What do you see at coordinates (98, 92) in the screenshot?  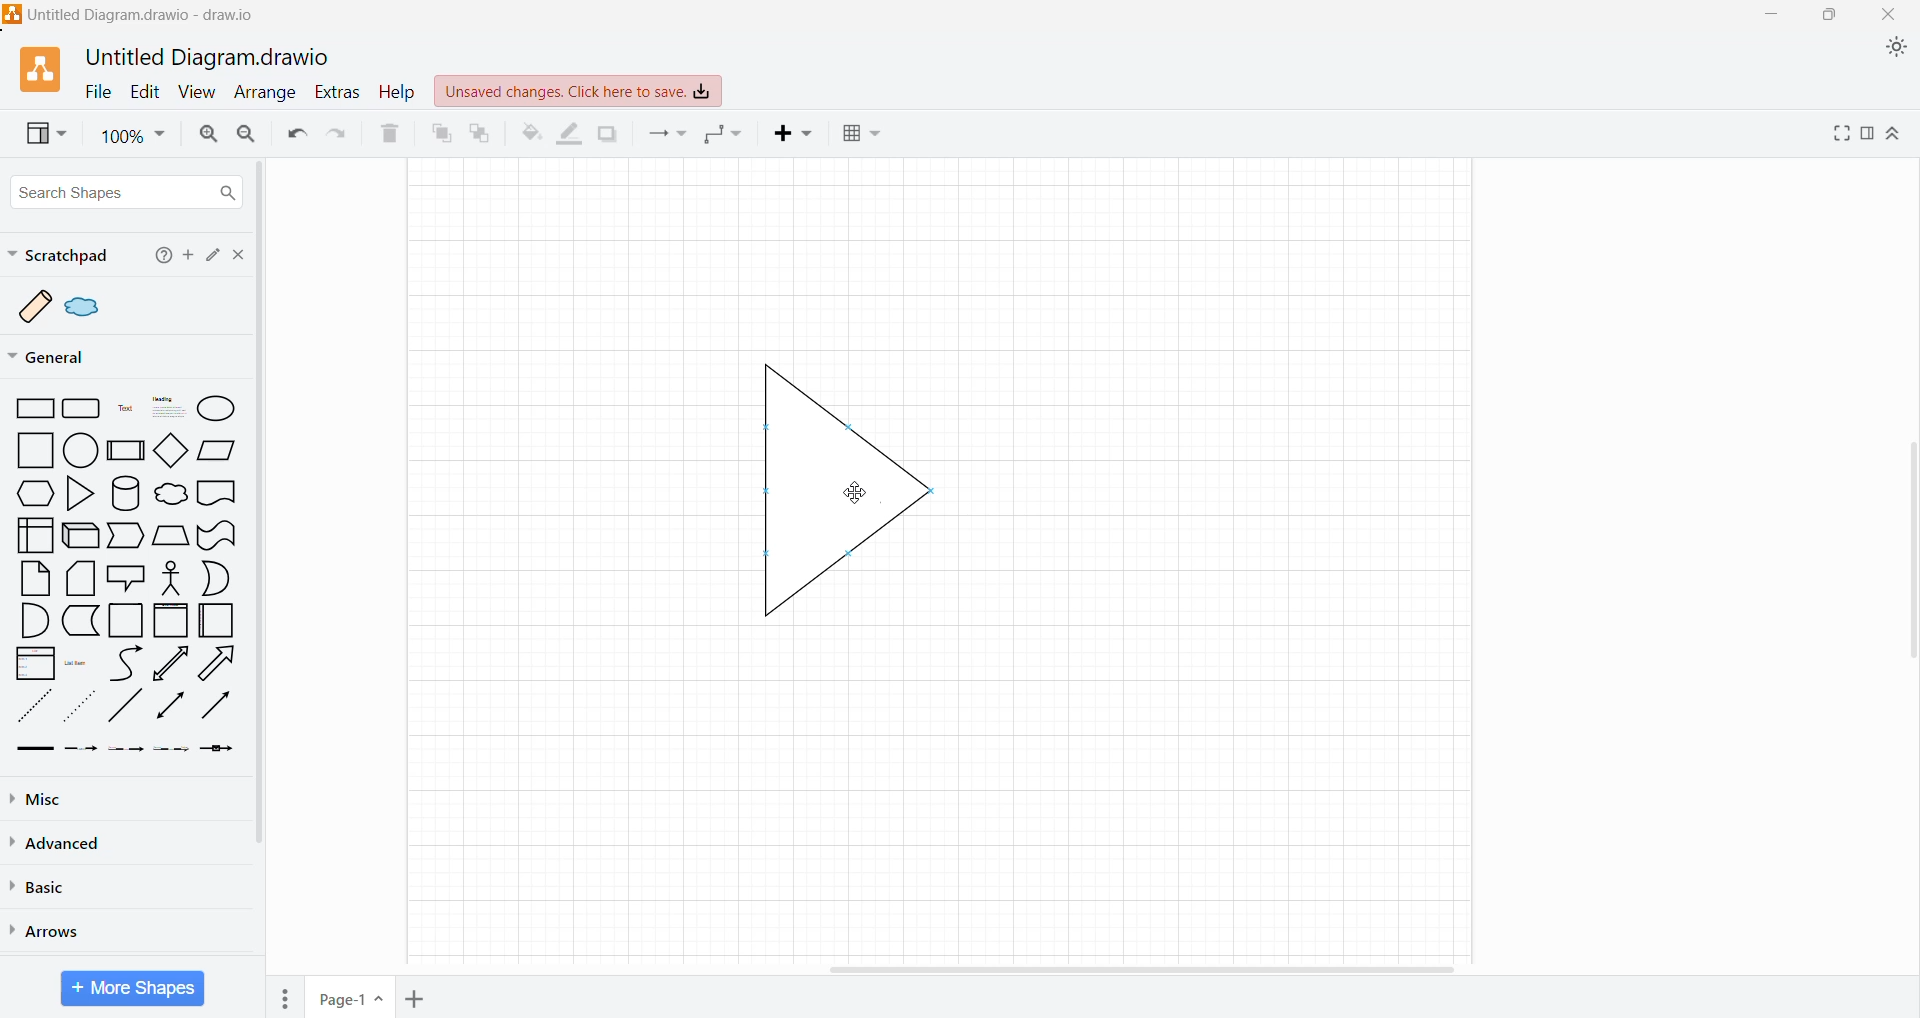 I see `File` at bounding box center [98, 92].